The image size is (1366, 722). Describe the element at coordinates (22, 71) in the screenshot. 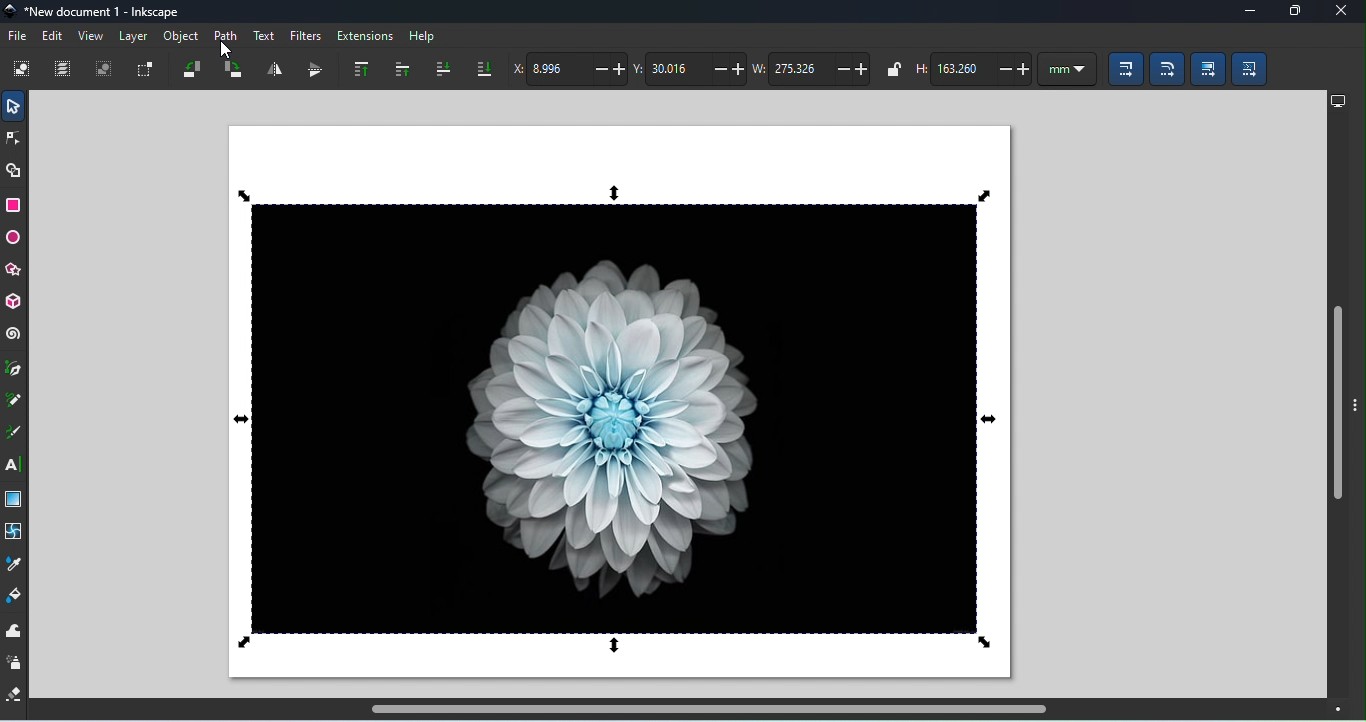

I see `Select all objects` at that location.